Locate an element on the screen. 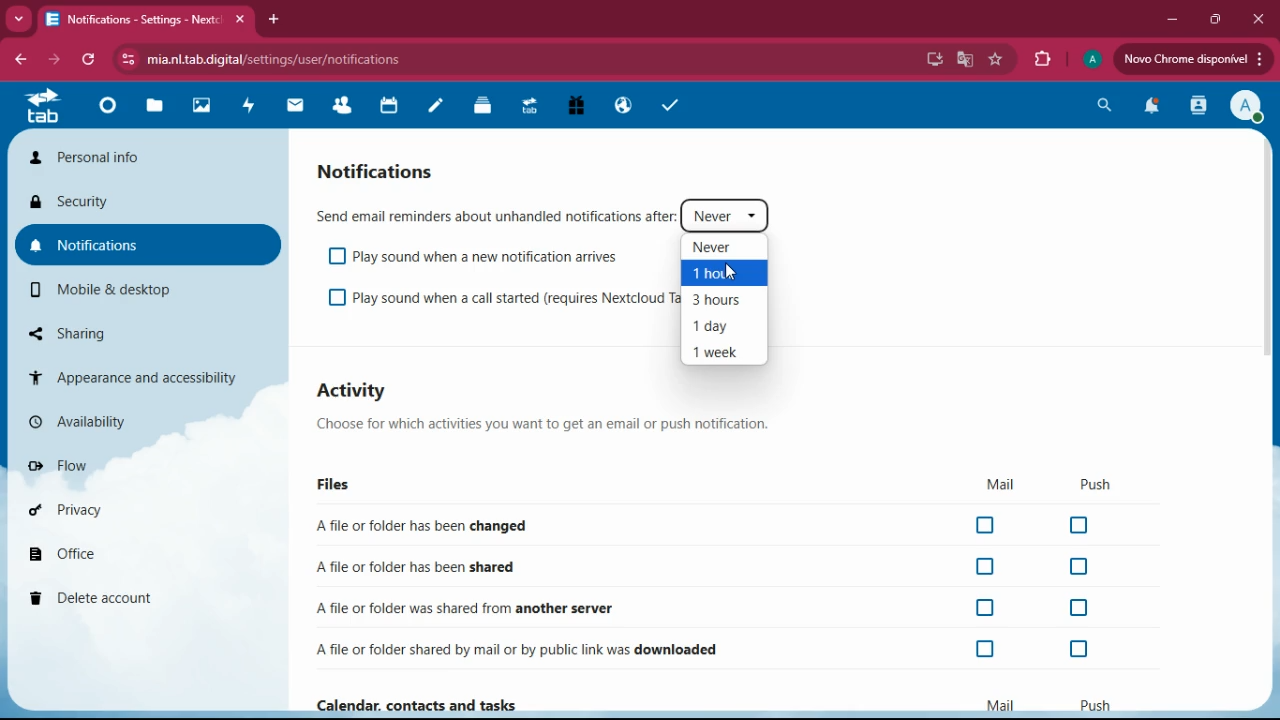 The width and height of the screenshot is (1280, 720). appearance is located at coordinates (137, 375).